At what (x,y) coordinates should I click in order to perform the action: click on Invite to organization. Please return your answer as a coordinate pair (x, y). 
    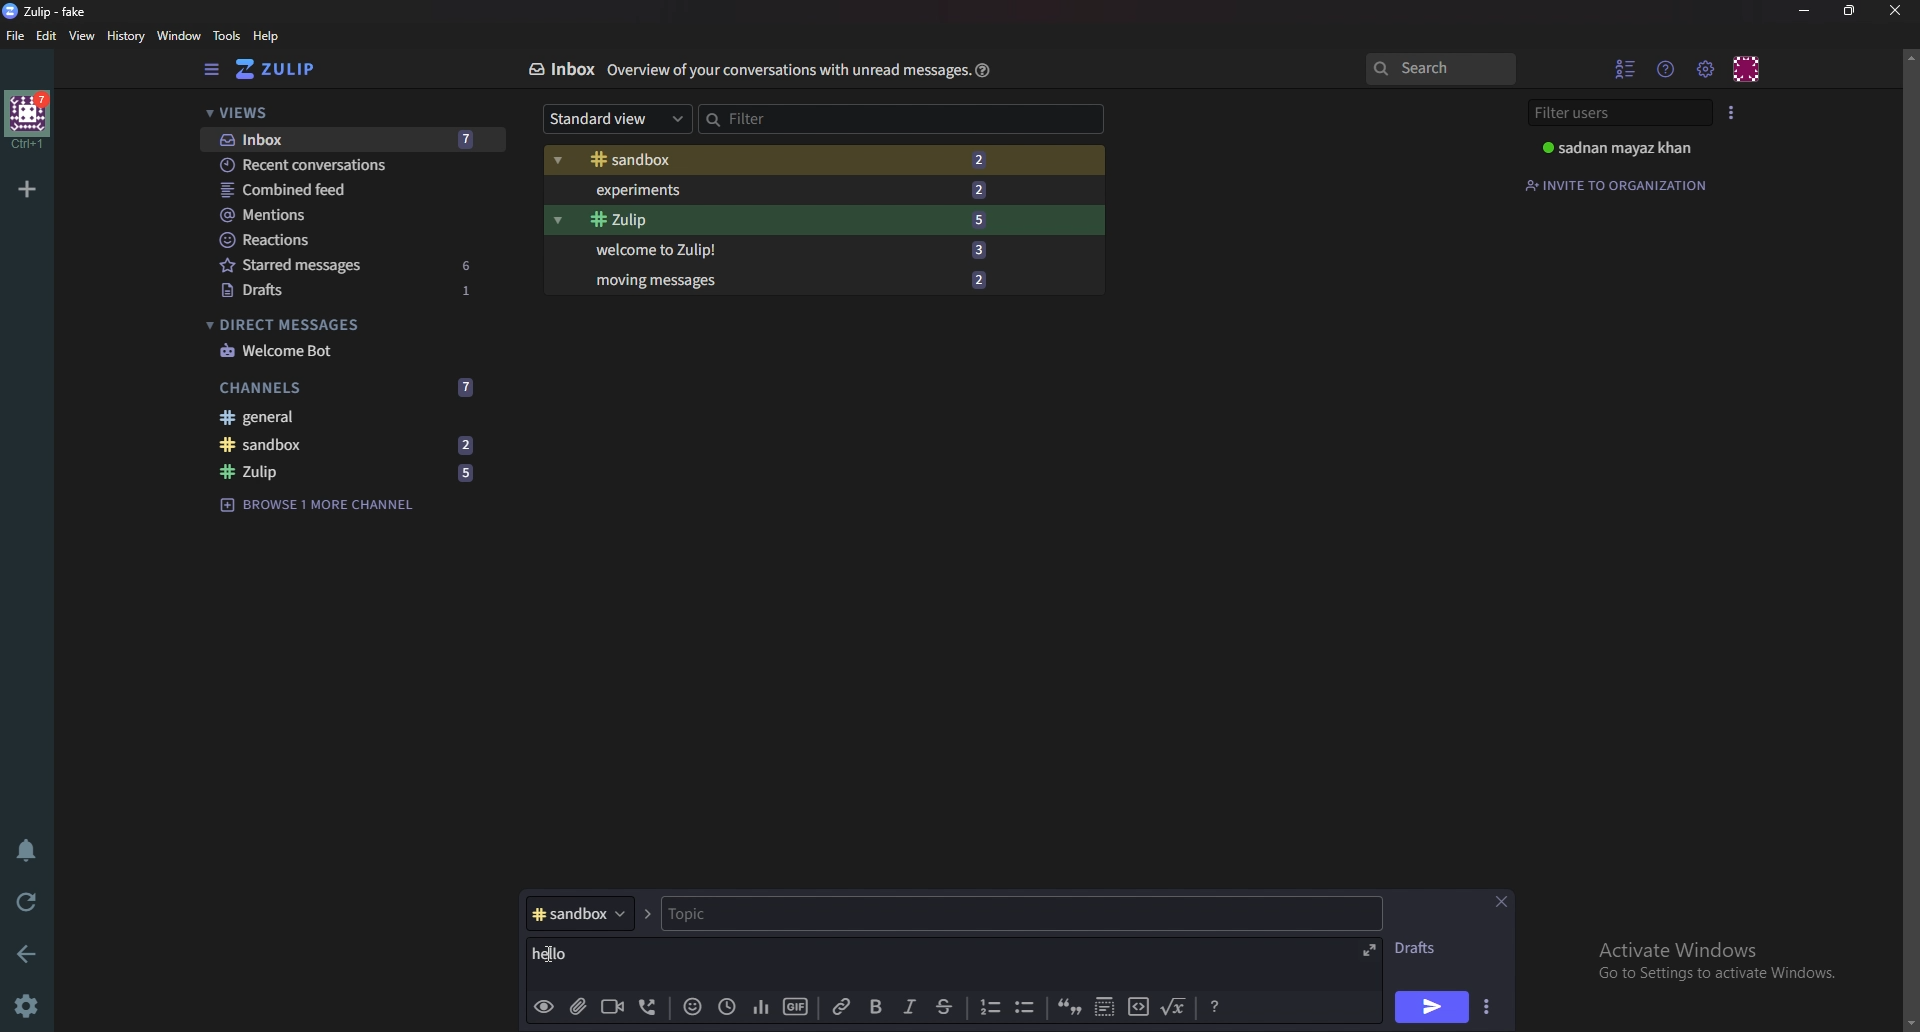
    Looking at the image, I should click on (1625, 185).